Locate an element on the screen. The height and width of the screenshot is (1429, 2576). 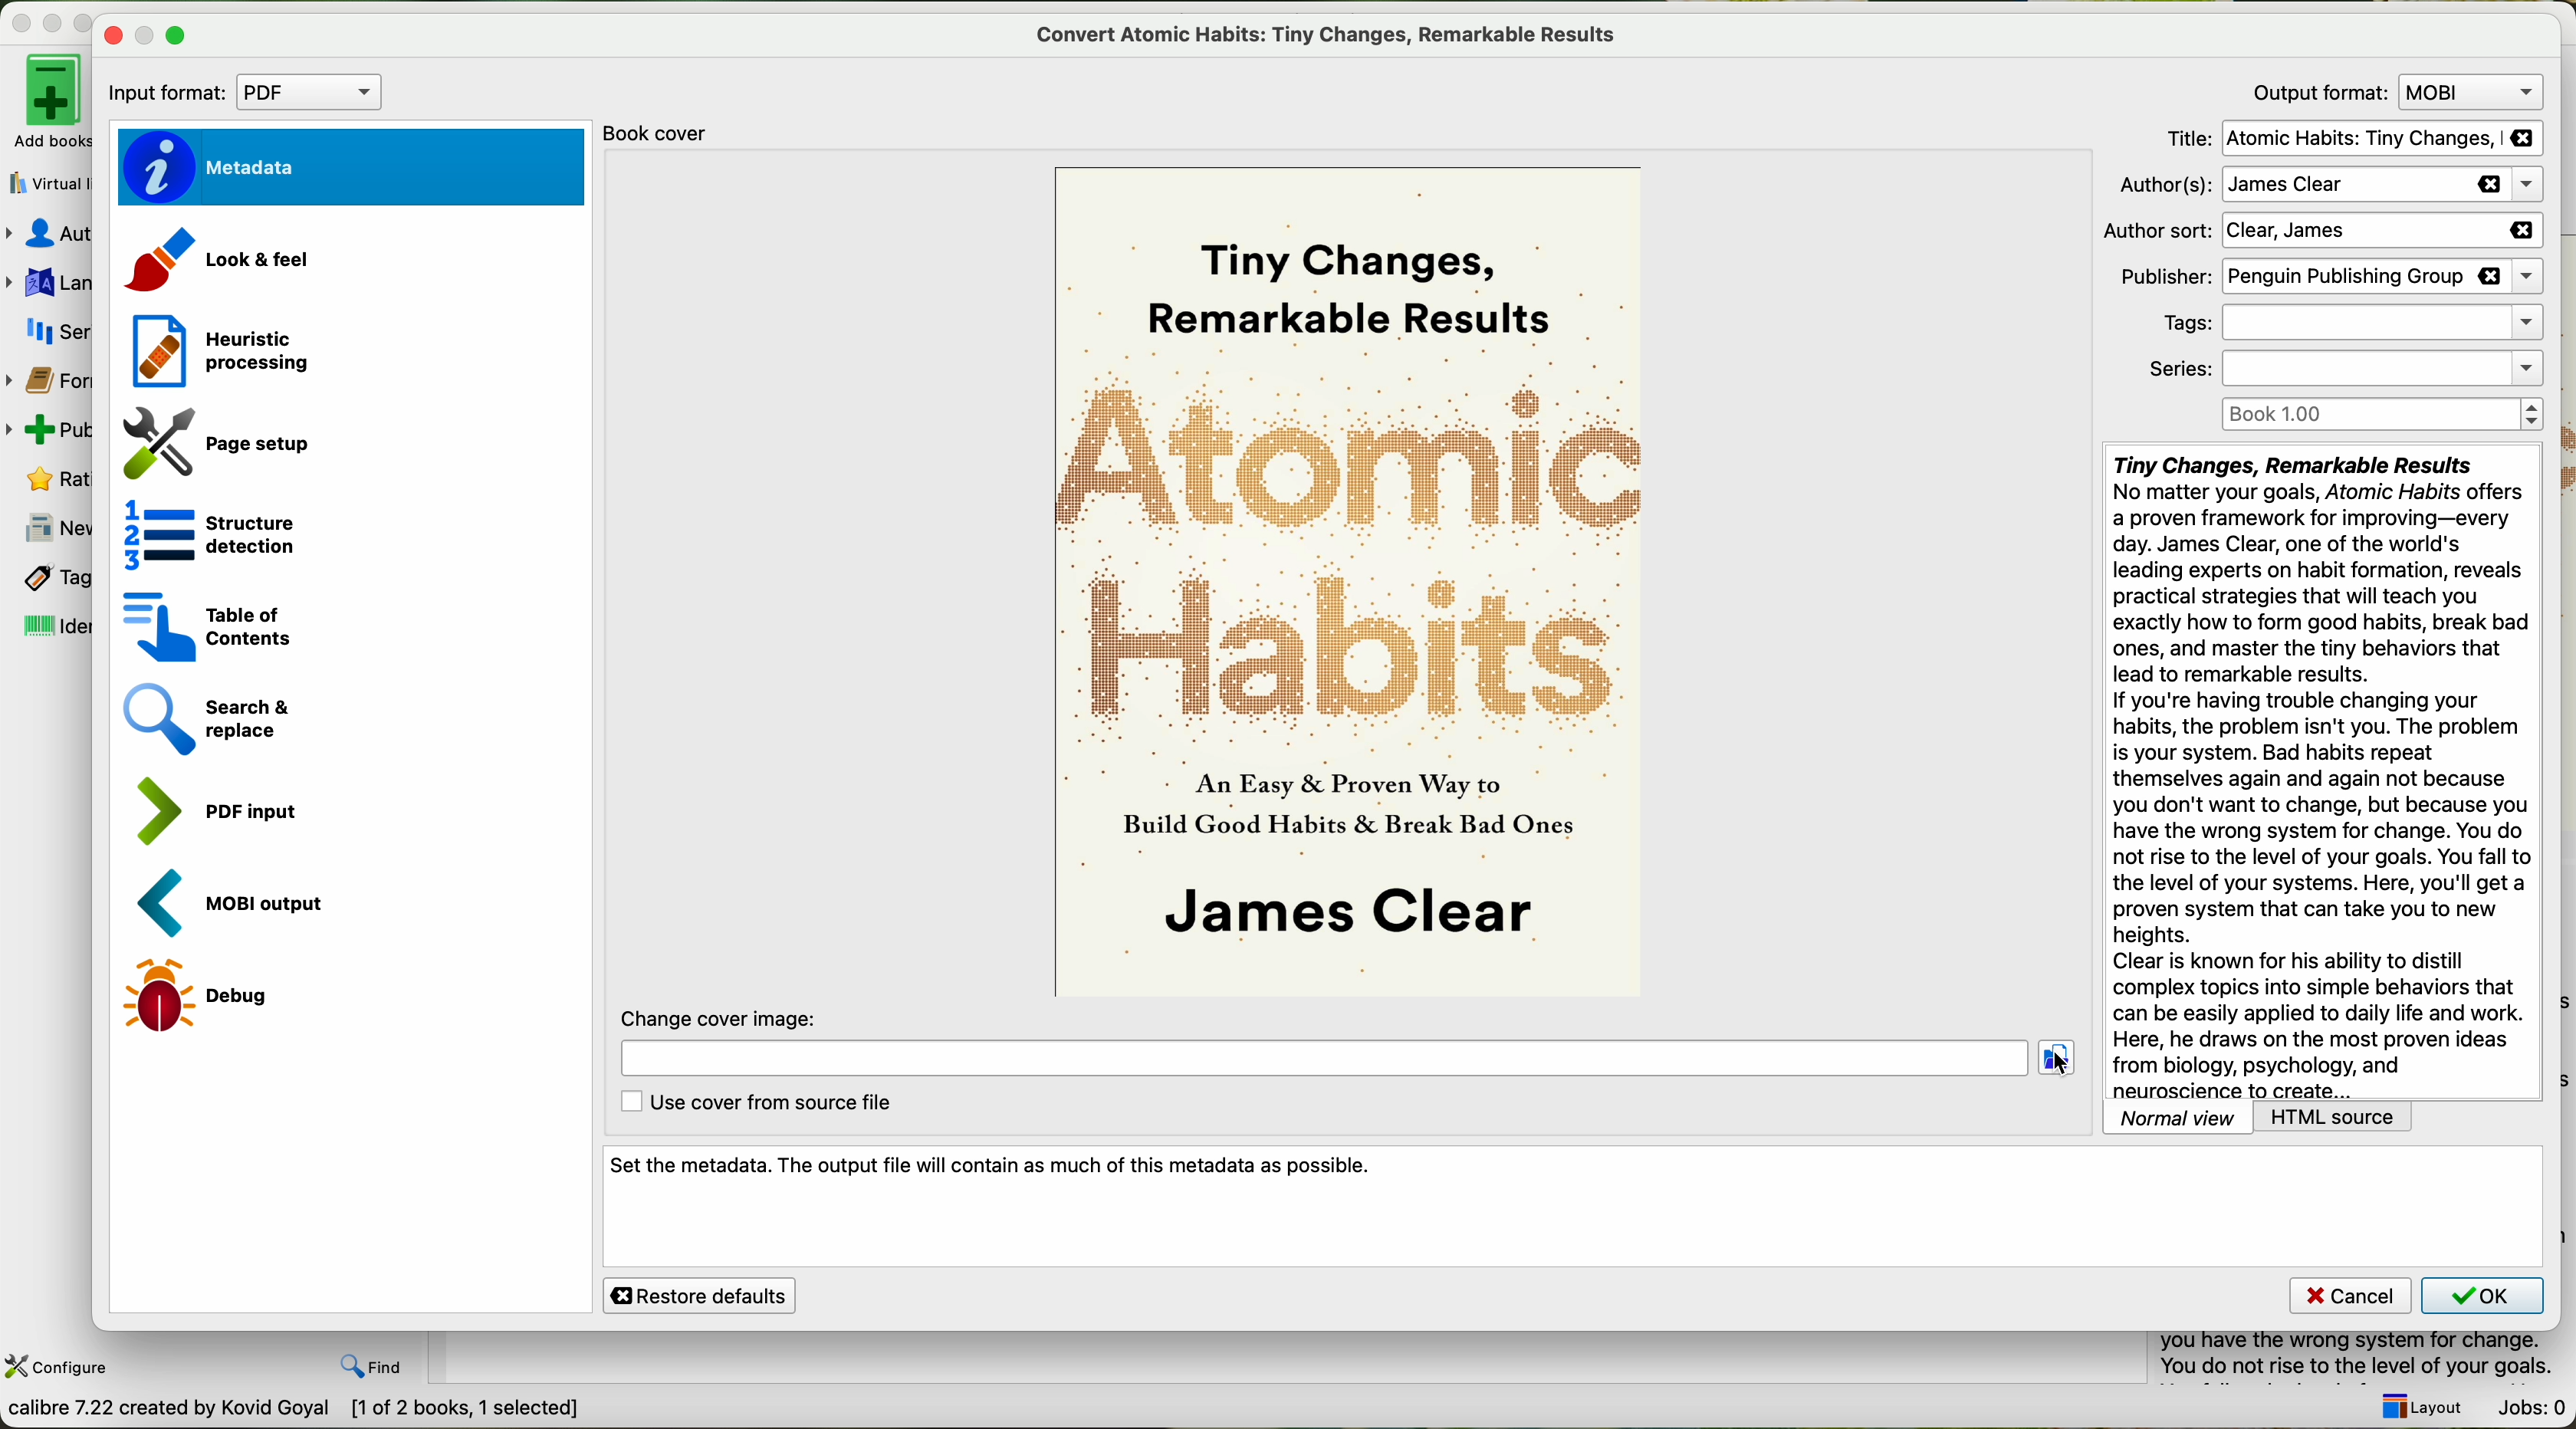
OK is located at coordinates (2481, 1294).